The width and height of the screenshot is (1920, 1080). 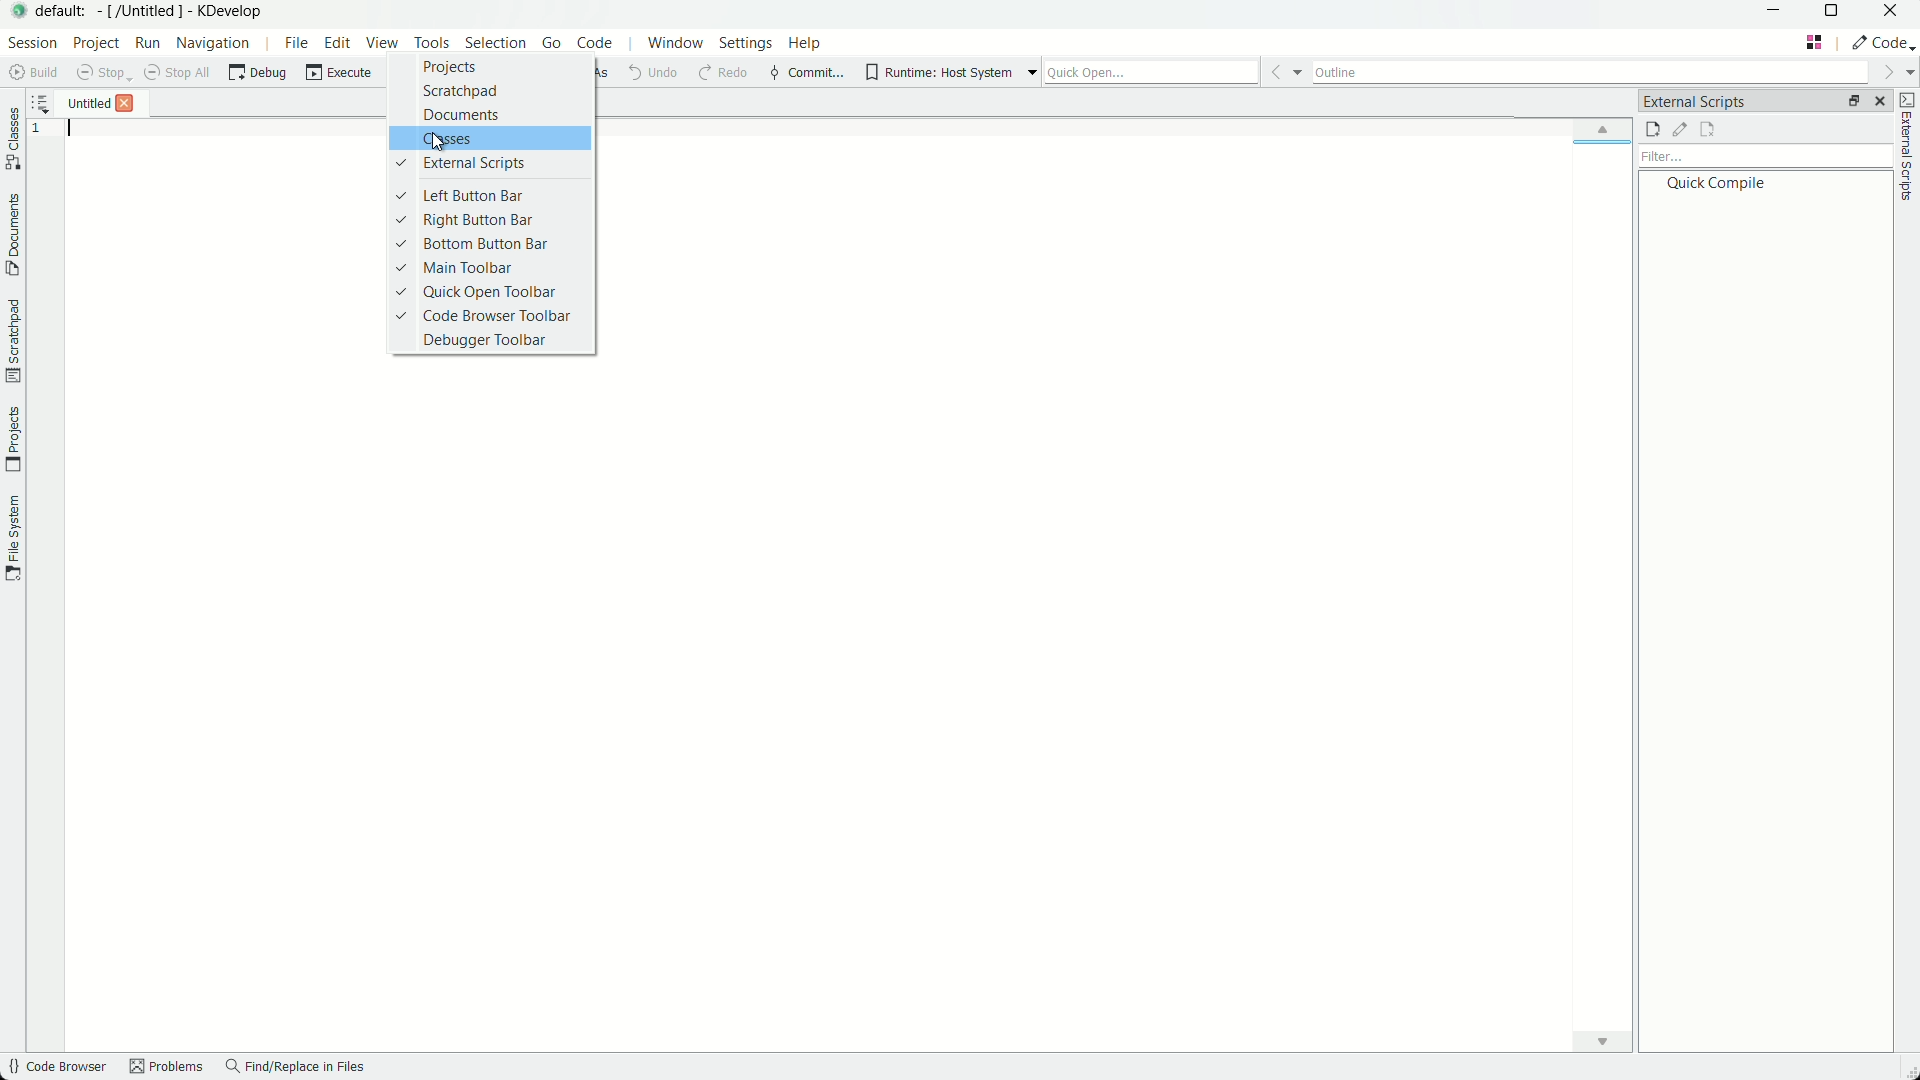 I want to click on Problems, so click(x=169, y=1069).